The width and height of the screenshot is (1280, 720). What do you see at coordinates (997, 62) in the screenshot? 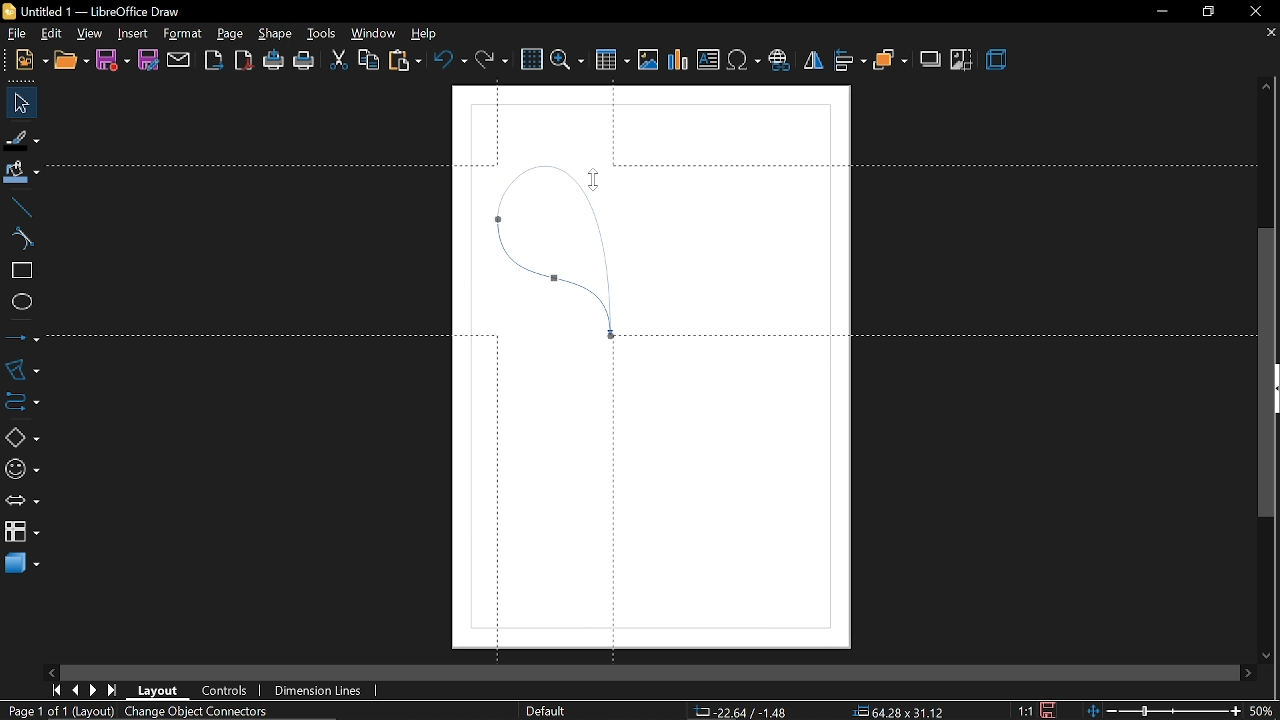
I see `3d effect` at bounding box center [997, 62].